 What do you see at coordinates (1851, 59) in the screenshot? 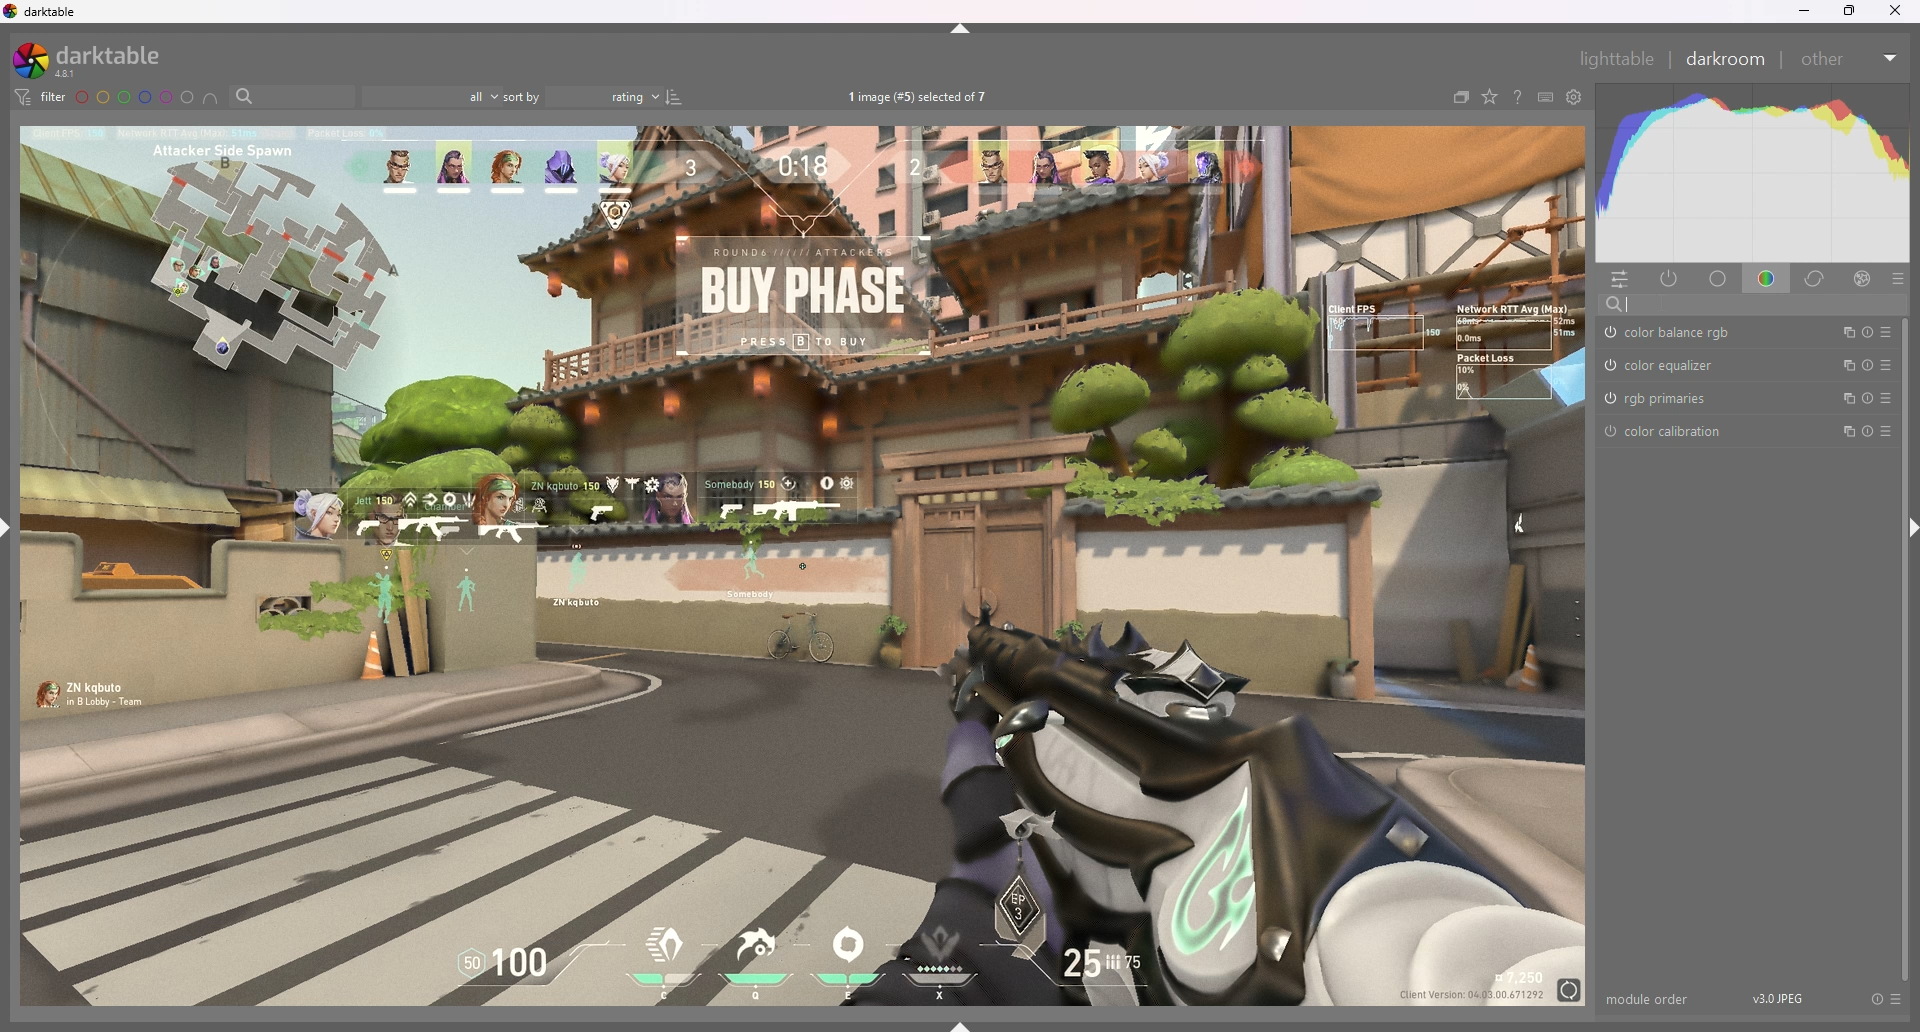
I see `other` at bounding box center [1851, 59].